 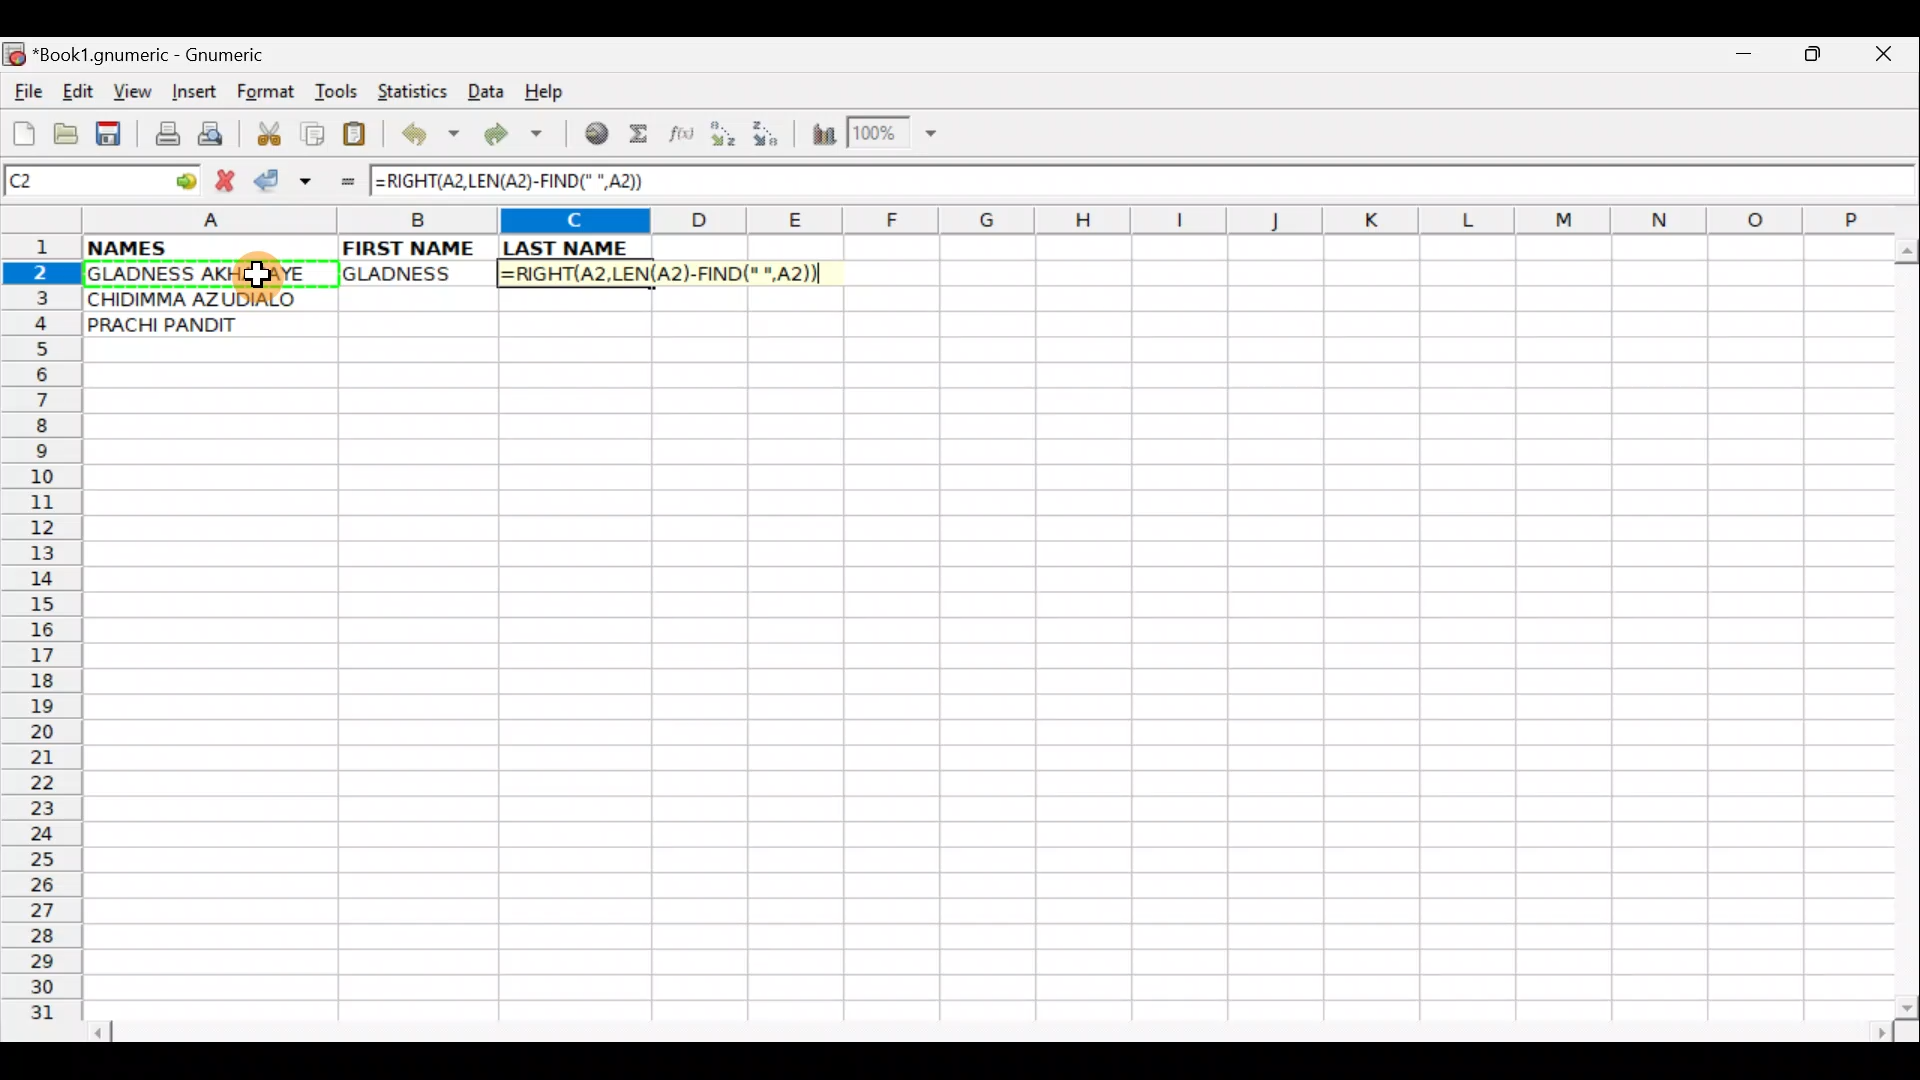 I want to click on Enter formula, so click(x=338, y=181).